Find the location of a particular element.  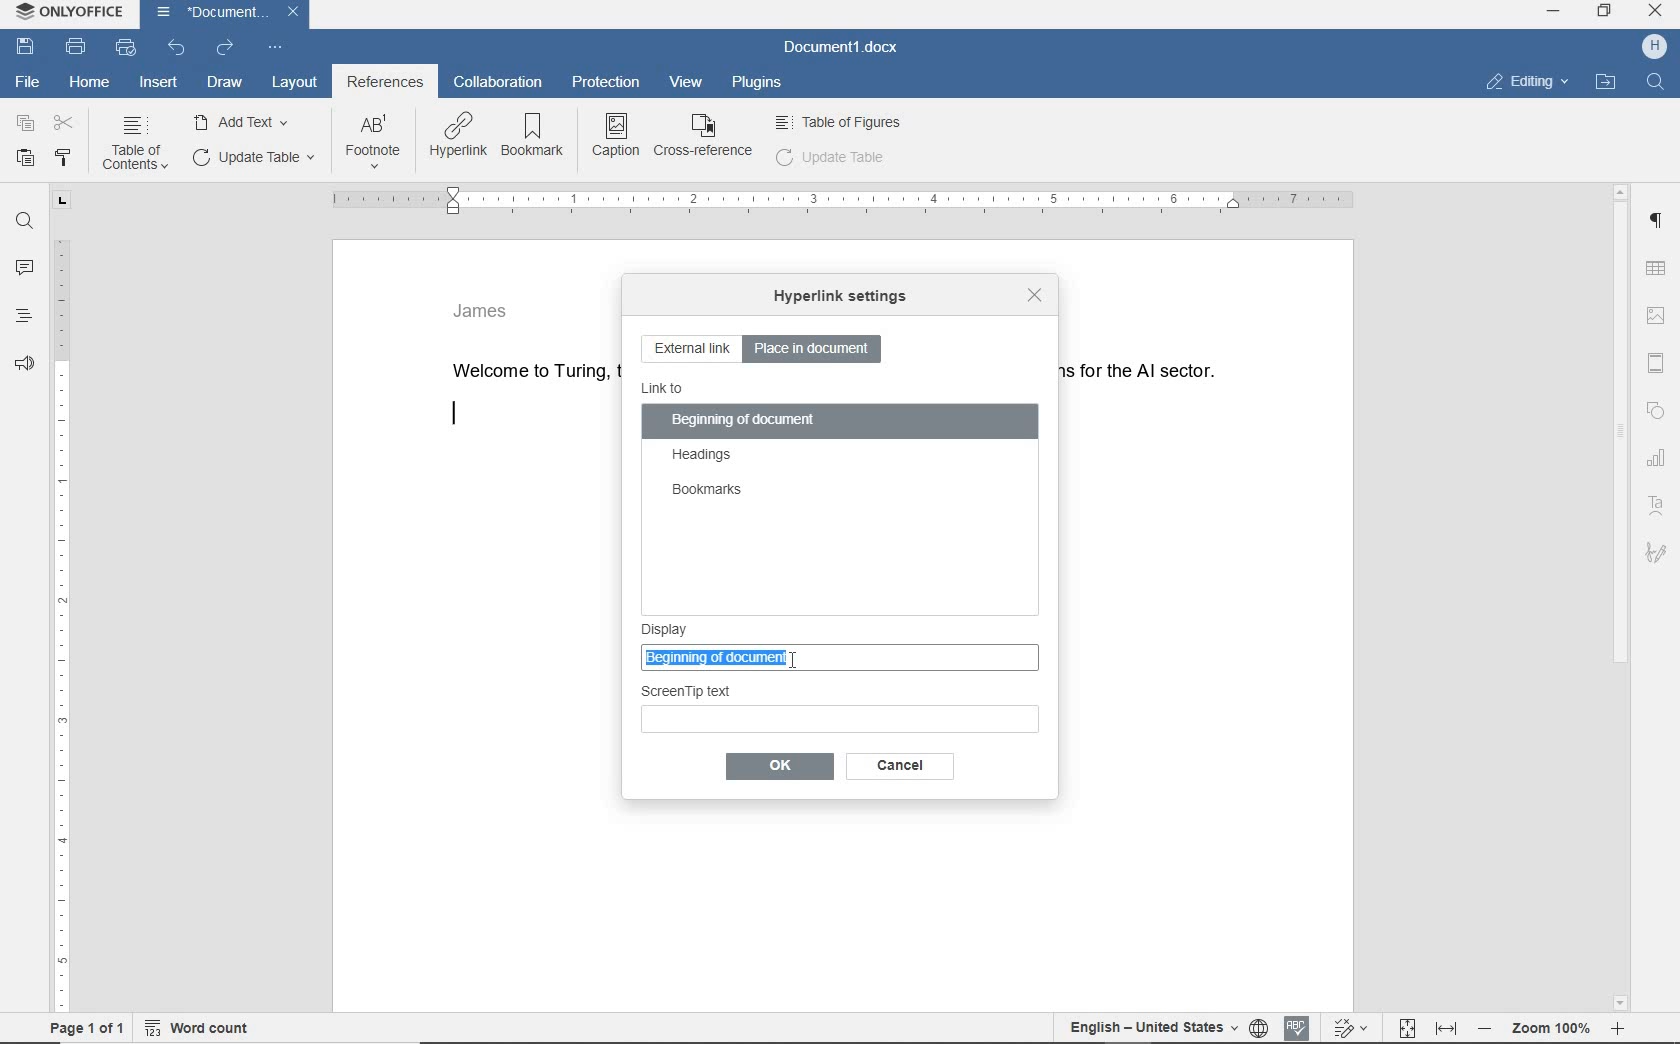

redo is located at coordinates (224, 48).